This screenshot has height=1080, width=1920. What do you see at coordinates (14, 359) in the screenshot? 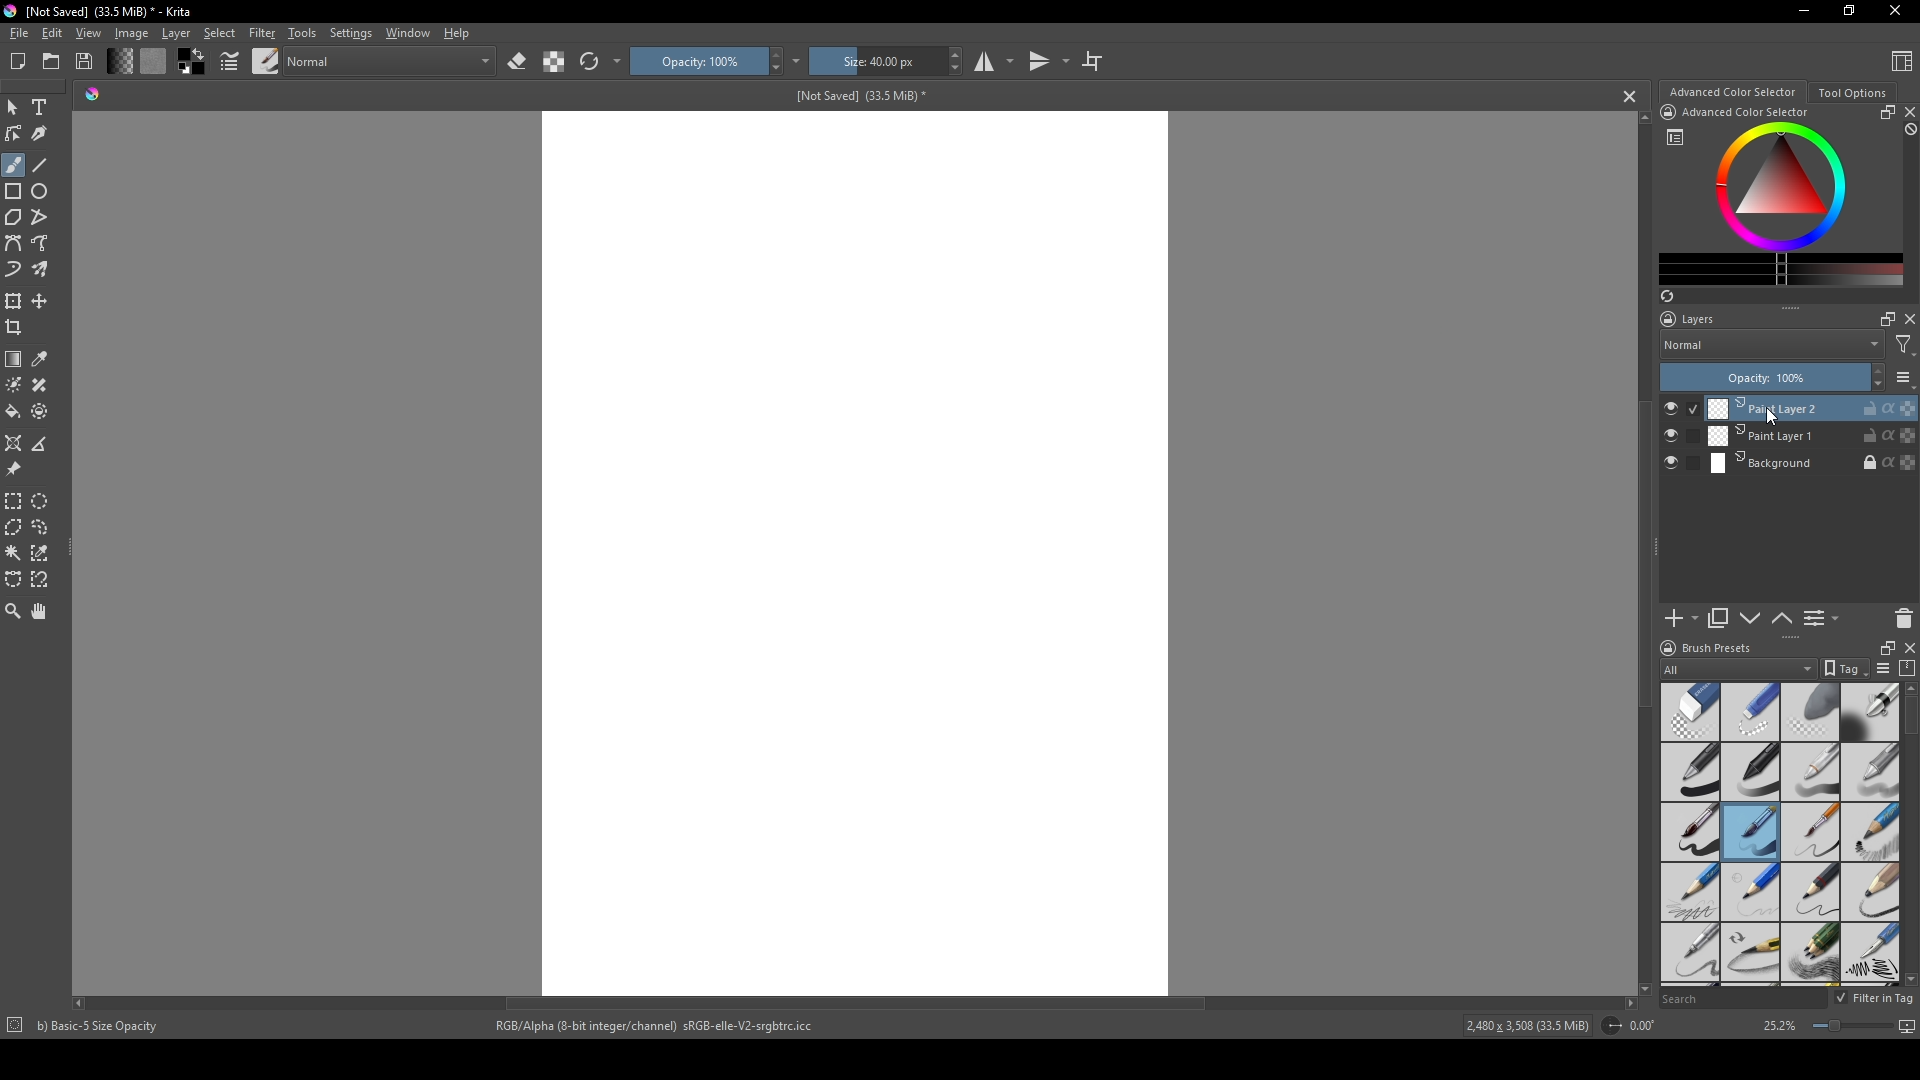
I see `gradient` at bounding box center [14, 359].